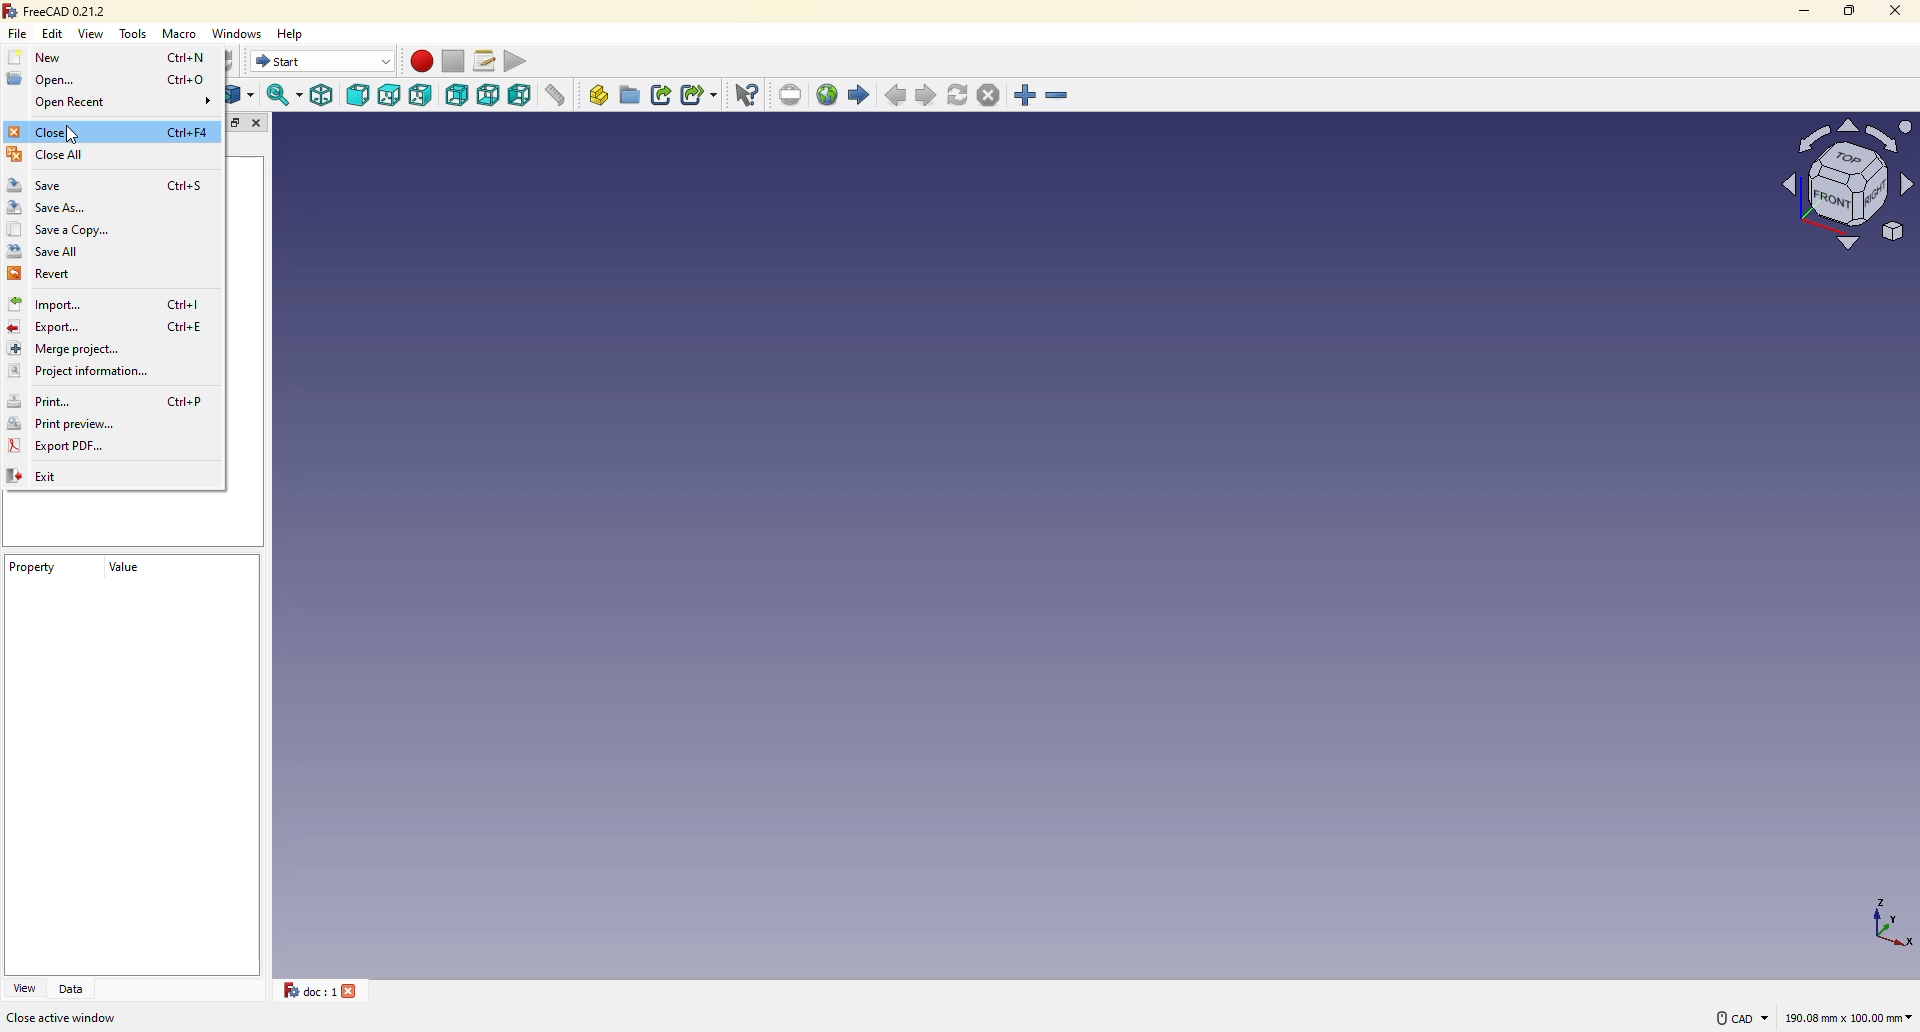  I want to click on stop loading, so click(987, 95).